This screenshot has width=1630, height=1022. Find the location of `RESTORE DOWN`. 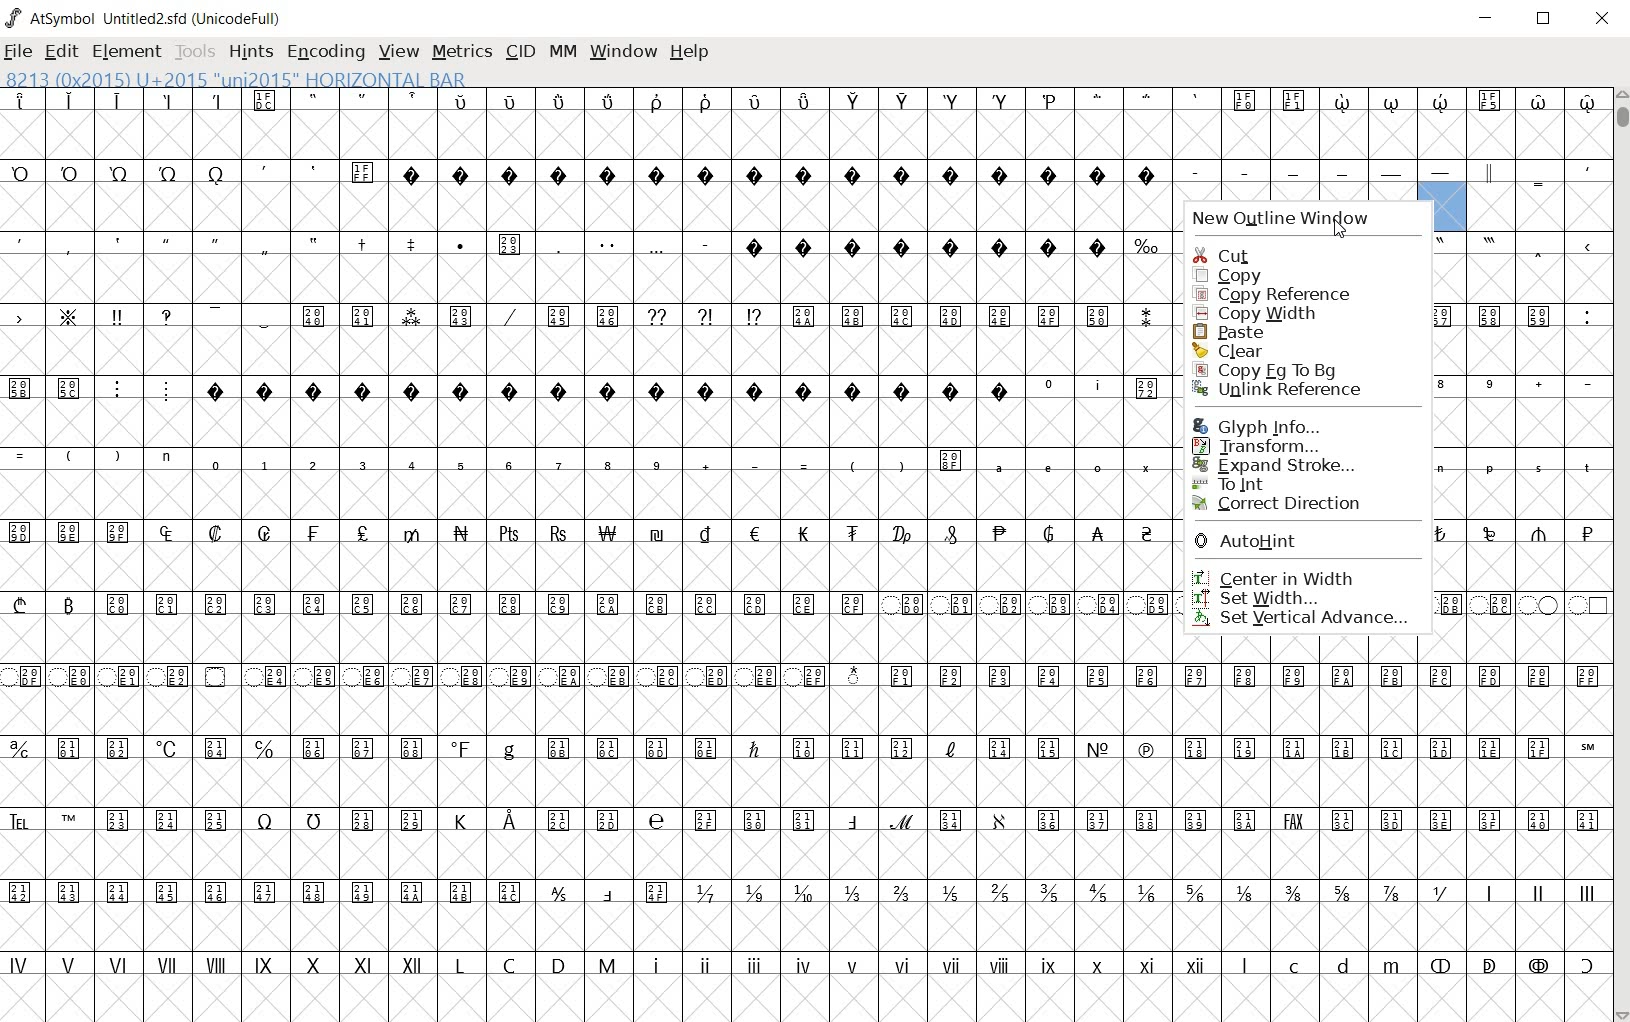

RESTORE DOWN is located at coordinates (1547, 20).